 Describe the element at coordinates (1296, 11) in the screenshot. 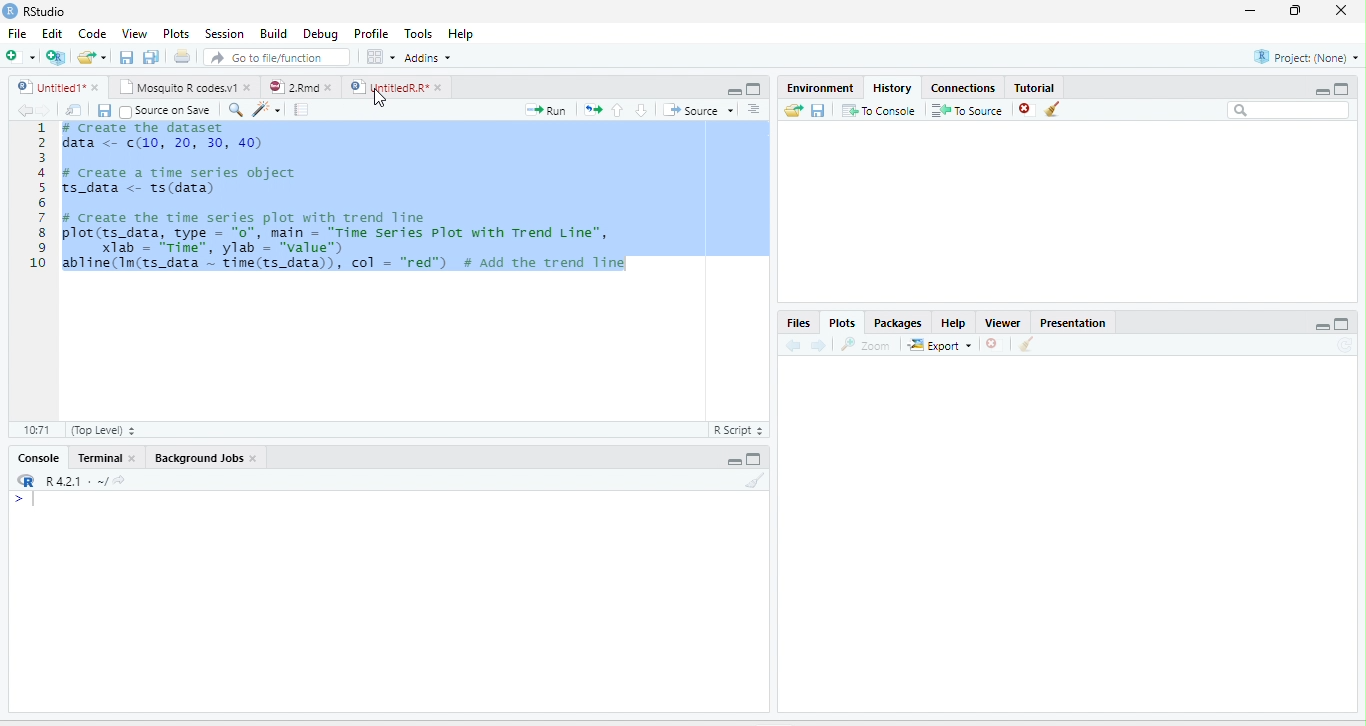

I see `restore` at that location.